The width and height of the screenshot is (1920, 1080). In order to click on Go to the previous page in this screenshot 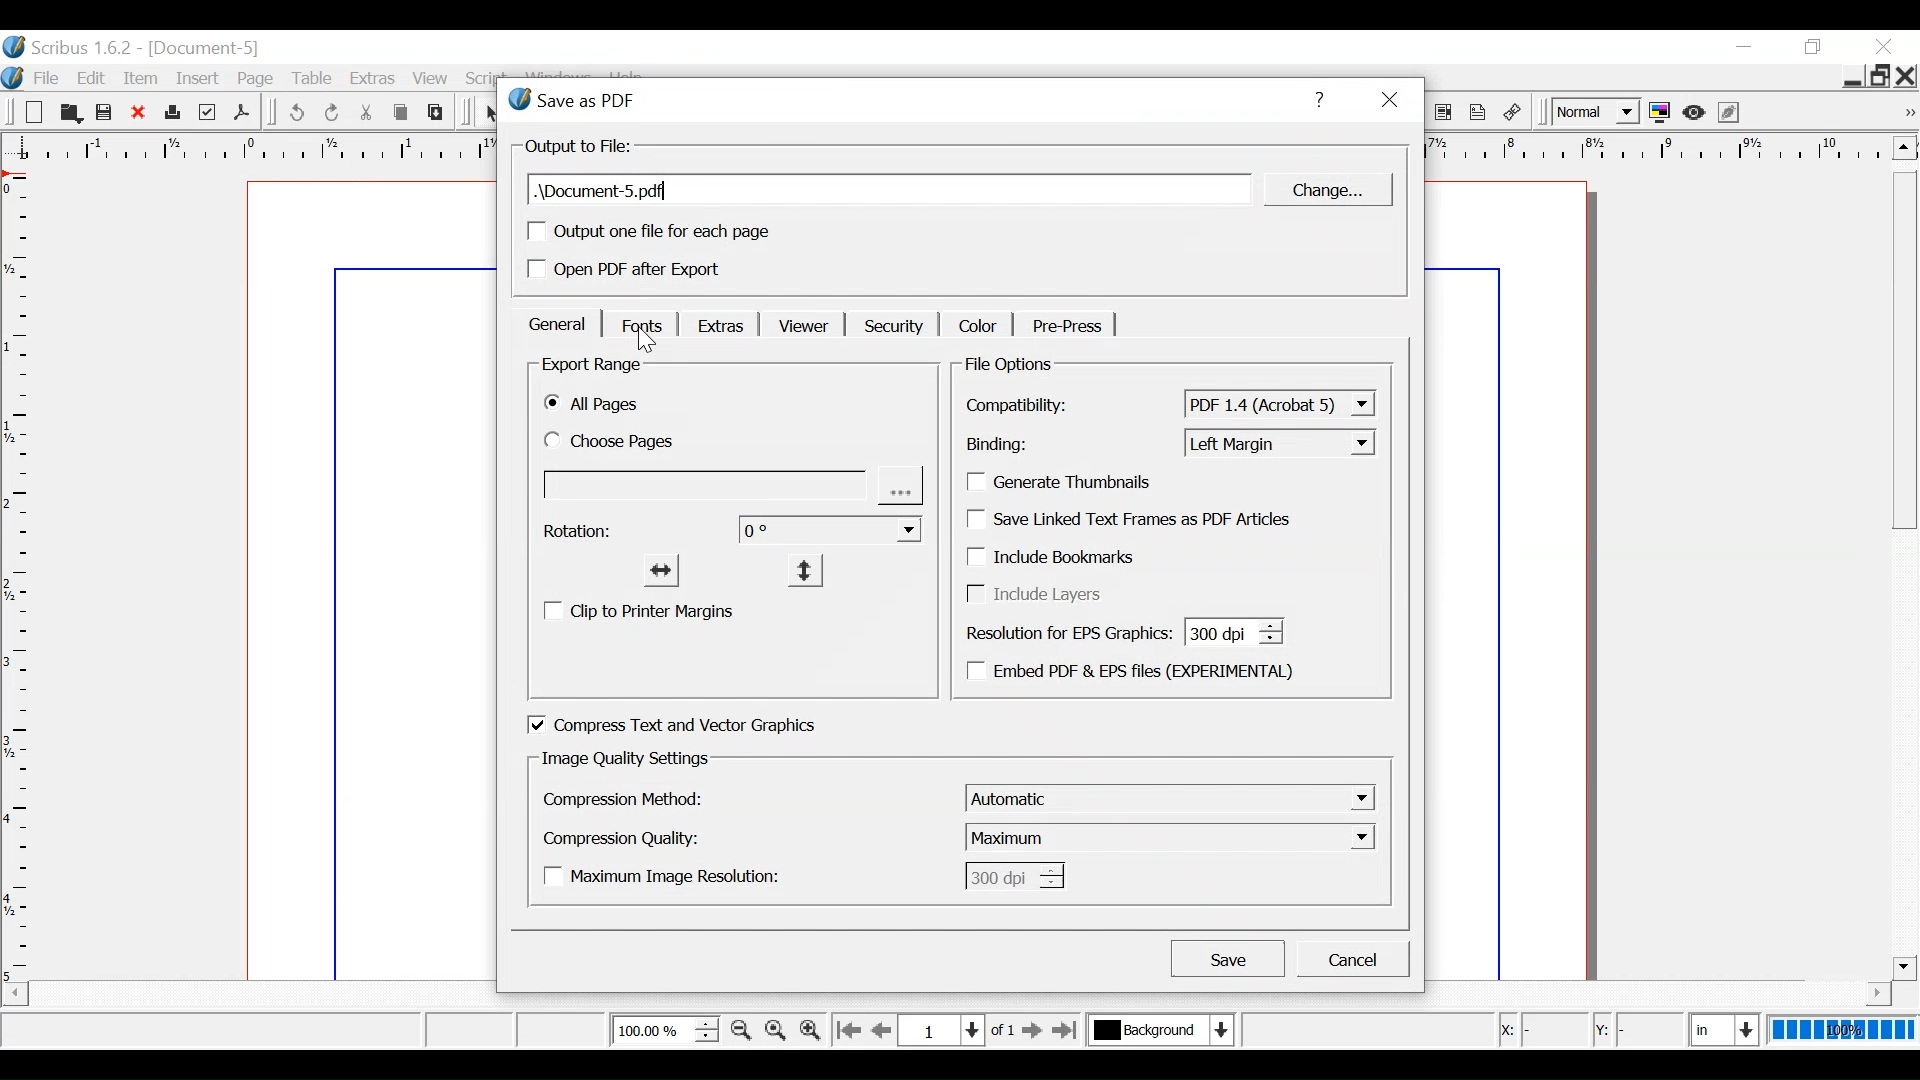, I will do `click(884, 1030)`.